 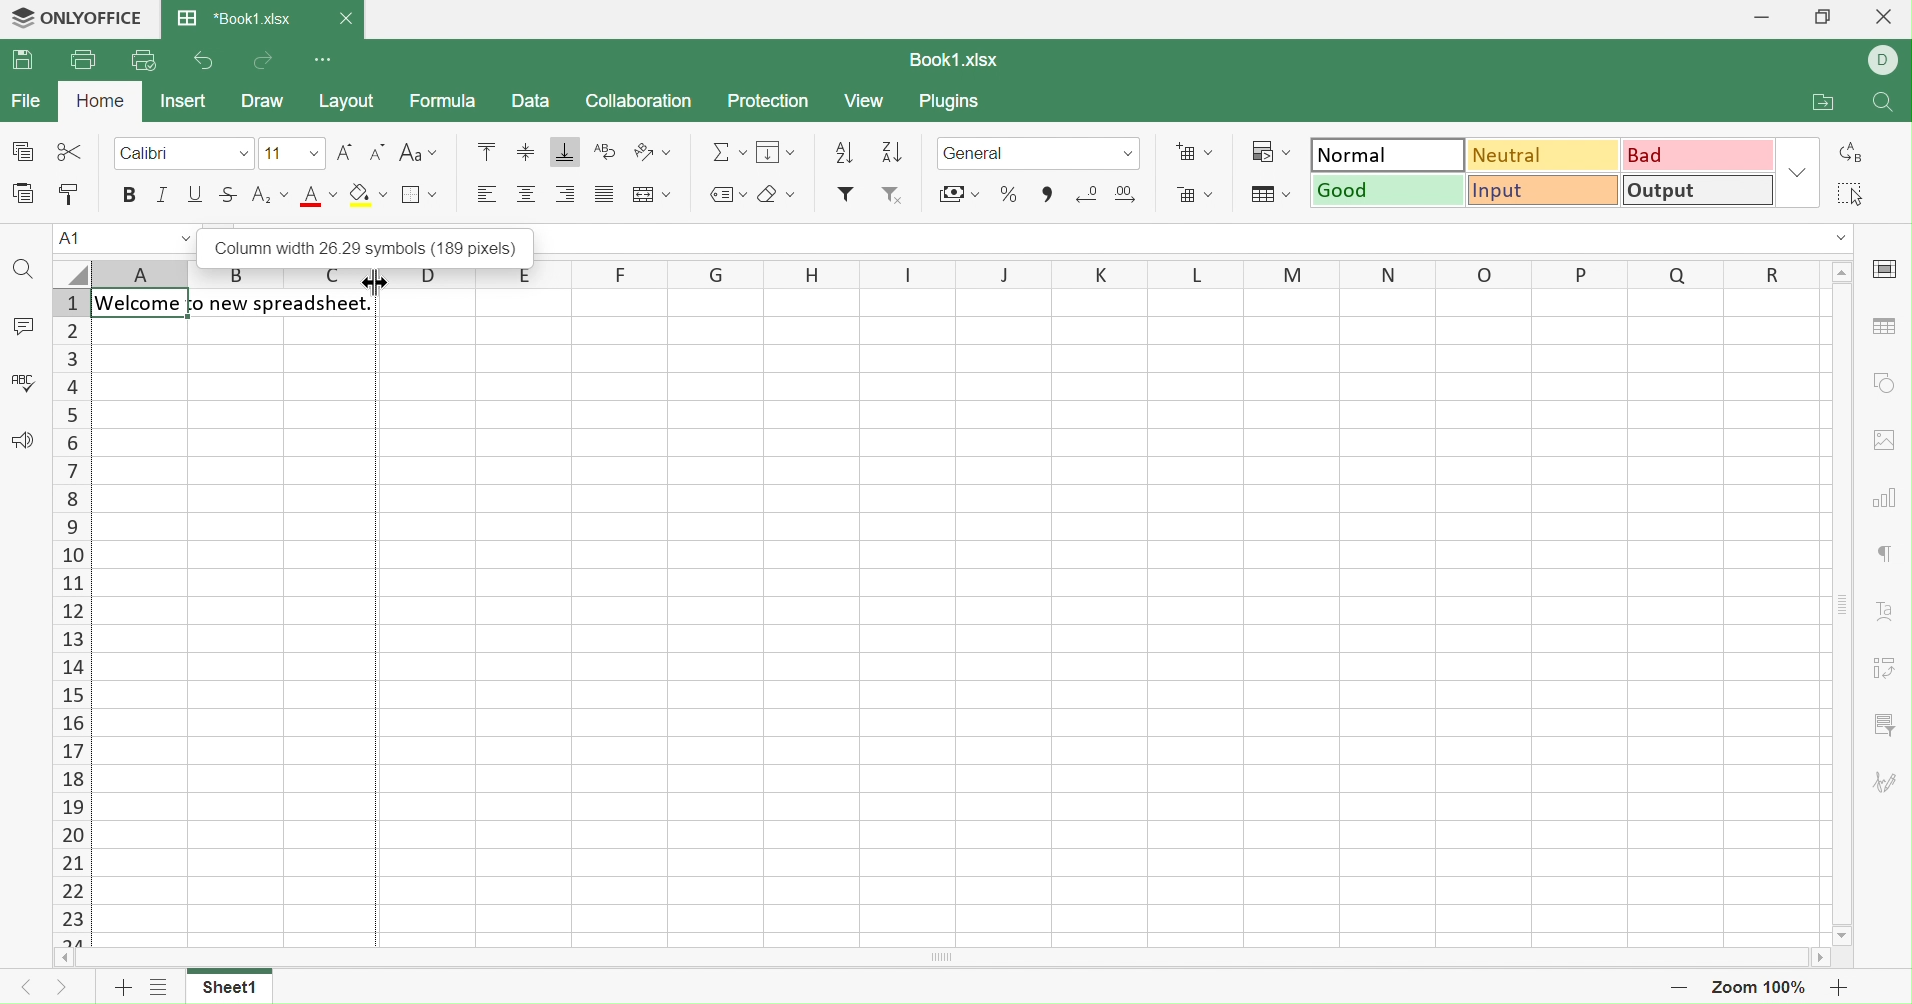 What do you see at coordinates (1800, 171) in the screenshot?
I see `Drop Down` at bounding box center [1800, 171].